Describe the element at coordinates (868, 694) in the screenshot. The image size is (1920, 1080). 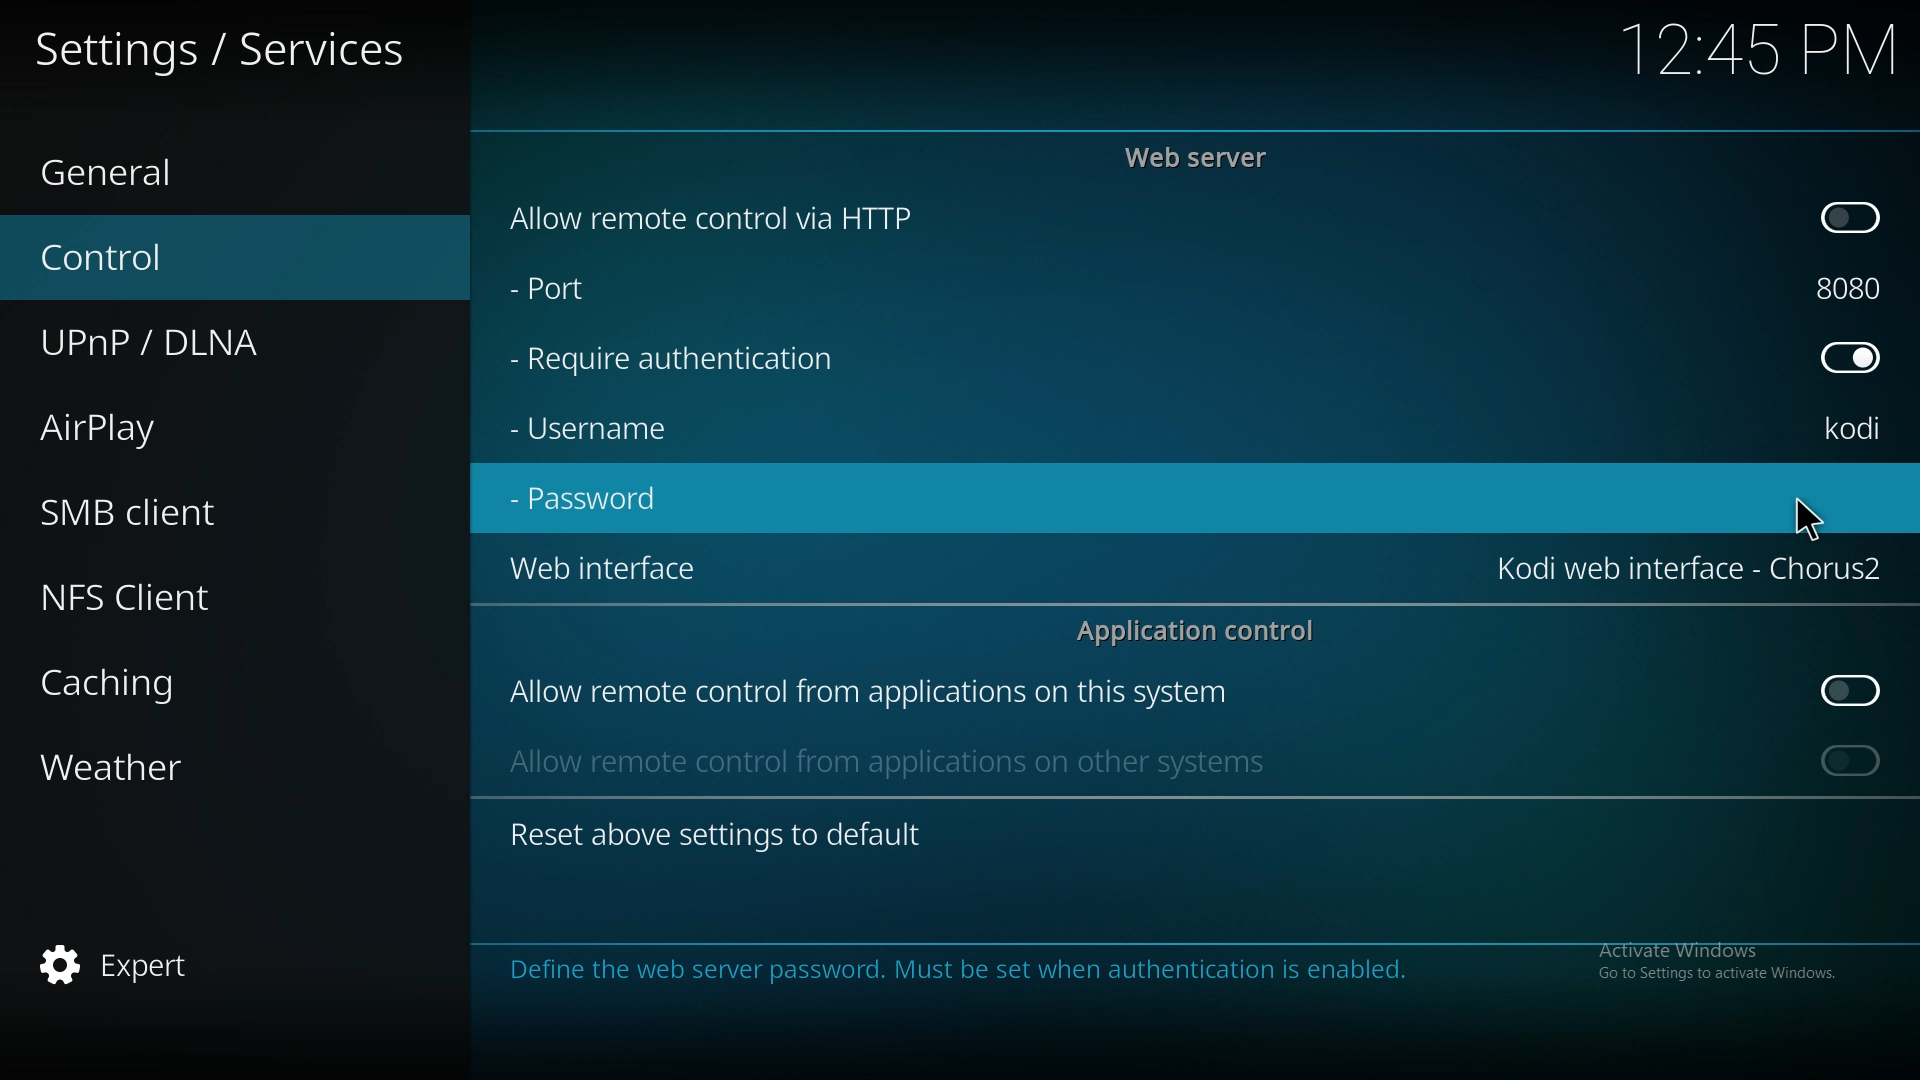
I see `allow remote control` at that location.